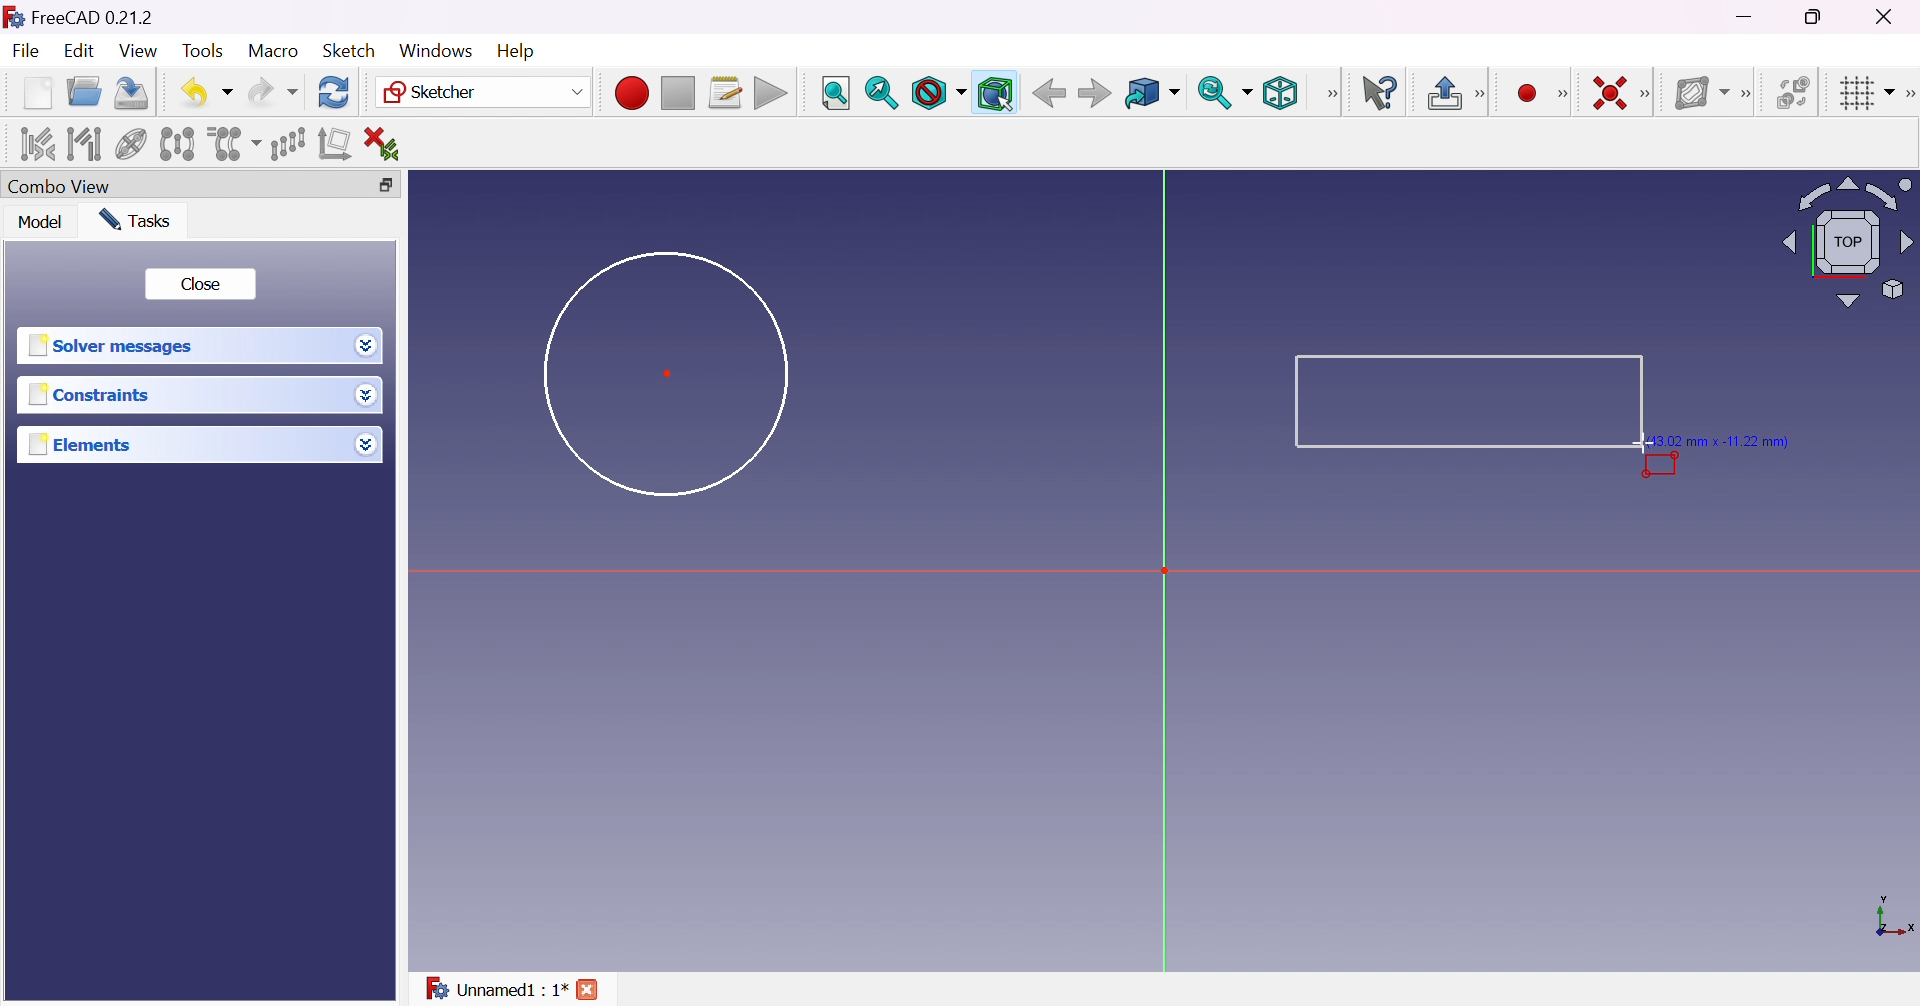 The image size is (1920, 1006). I want to click on Viewing angle, so click(1844, 244).